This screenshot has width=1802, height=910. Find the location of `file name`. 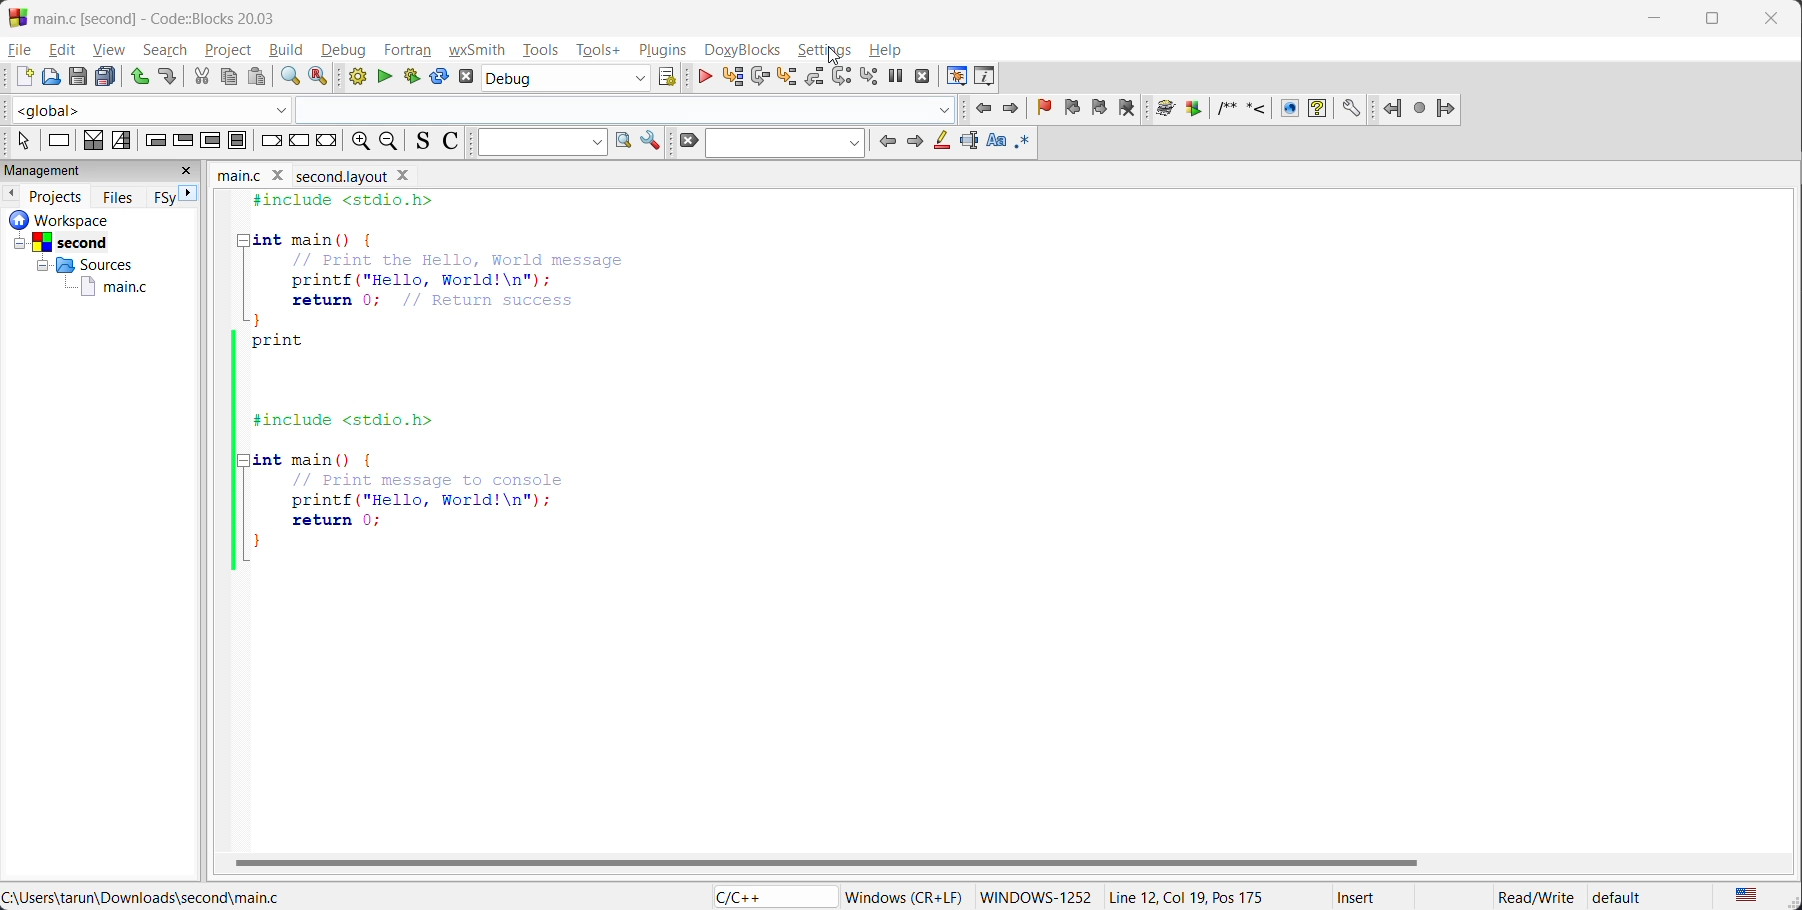

file name is located at coordinates (254, 173).